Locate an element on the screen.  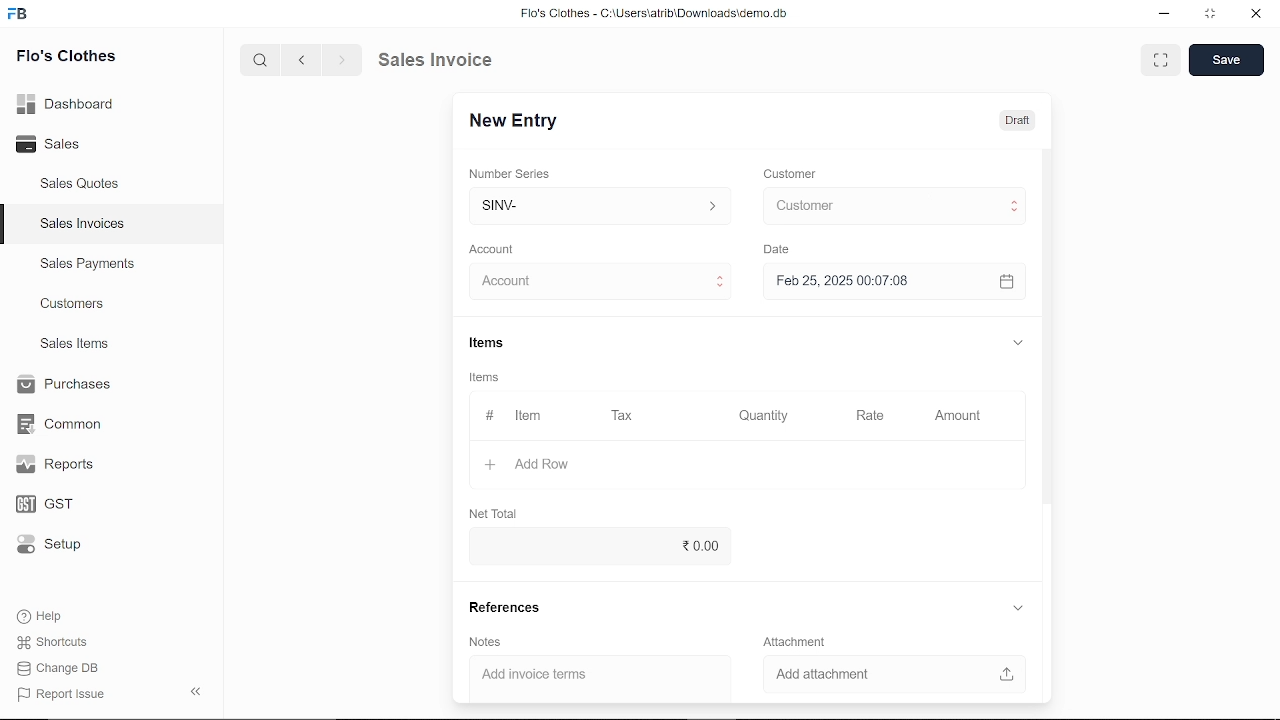
vertical scrollbar is located at coordinates (1050, 325).